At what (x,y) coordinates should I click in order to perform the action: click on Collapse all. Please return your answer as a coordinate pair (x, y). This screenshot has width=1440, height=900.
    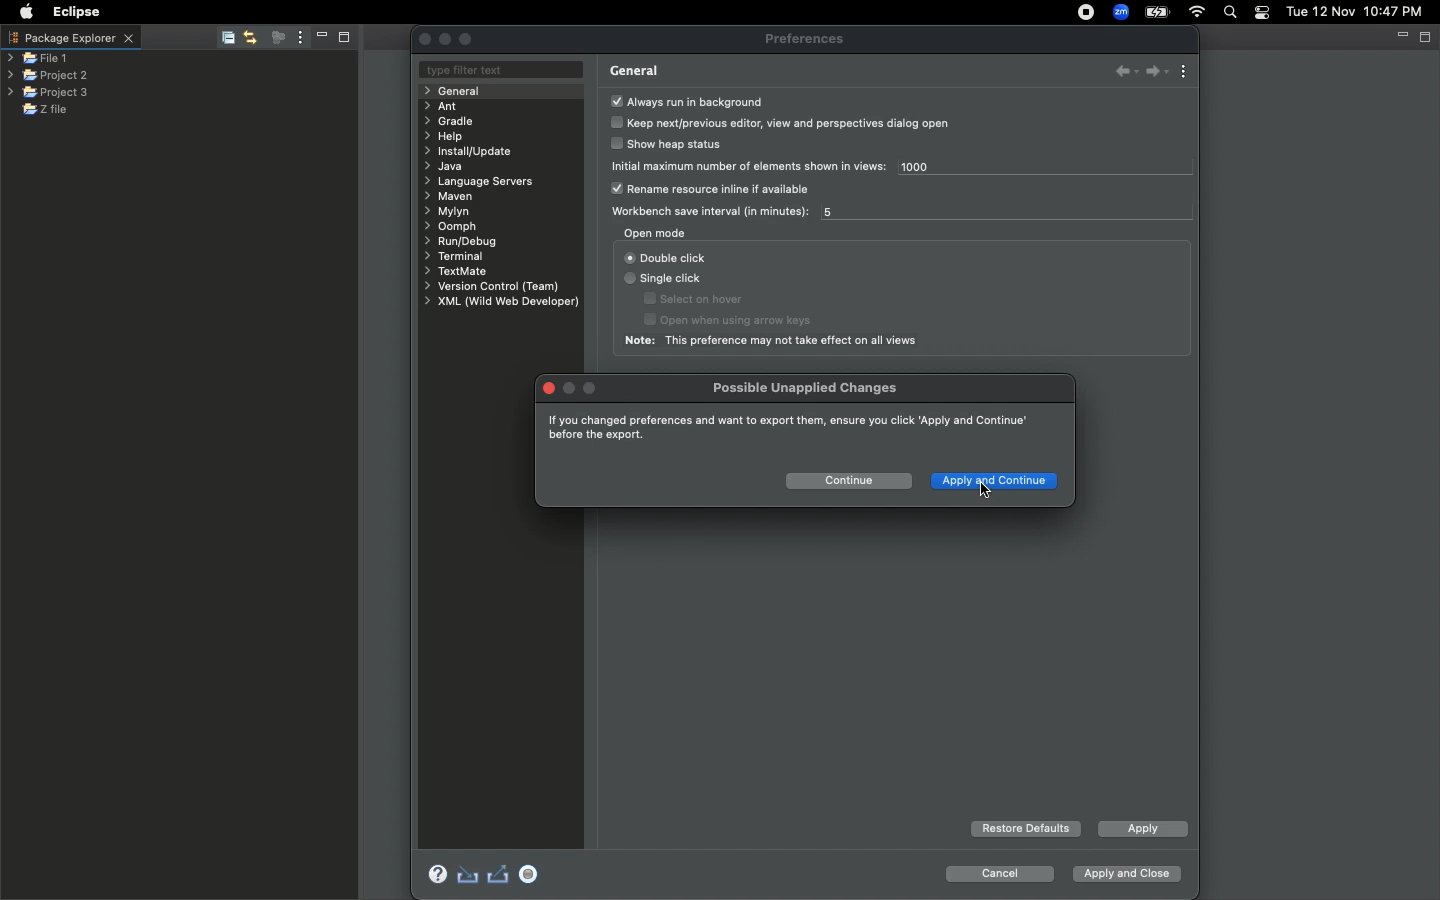
    Looking at the image, I should click on (226, 37).